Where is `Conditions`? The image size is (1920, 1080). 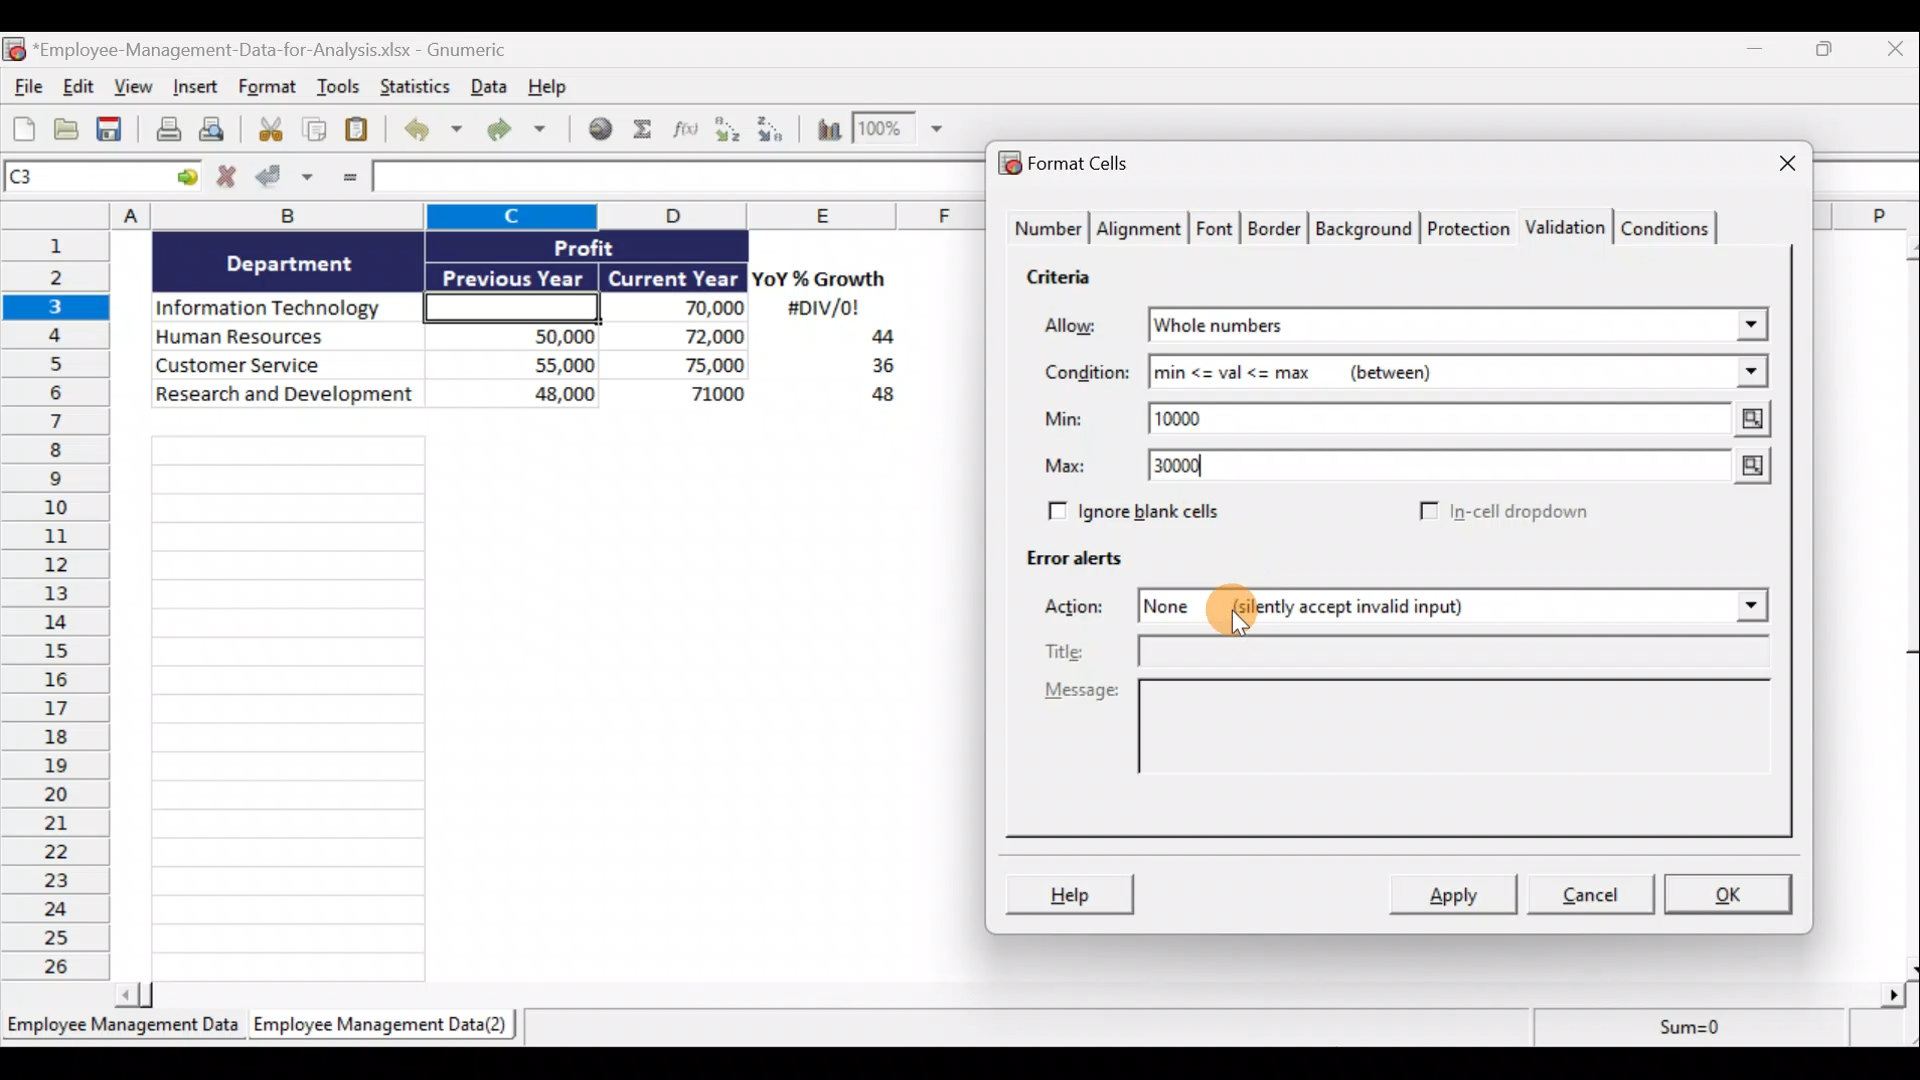 Conditions is located at coordinates (1672, 227).